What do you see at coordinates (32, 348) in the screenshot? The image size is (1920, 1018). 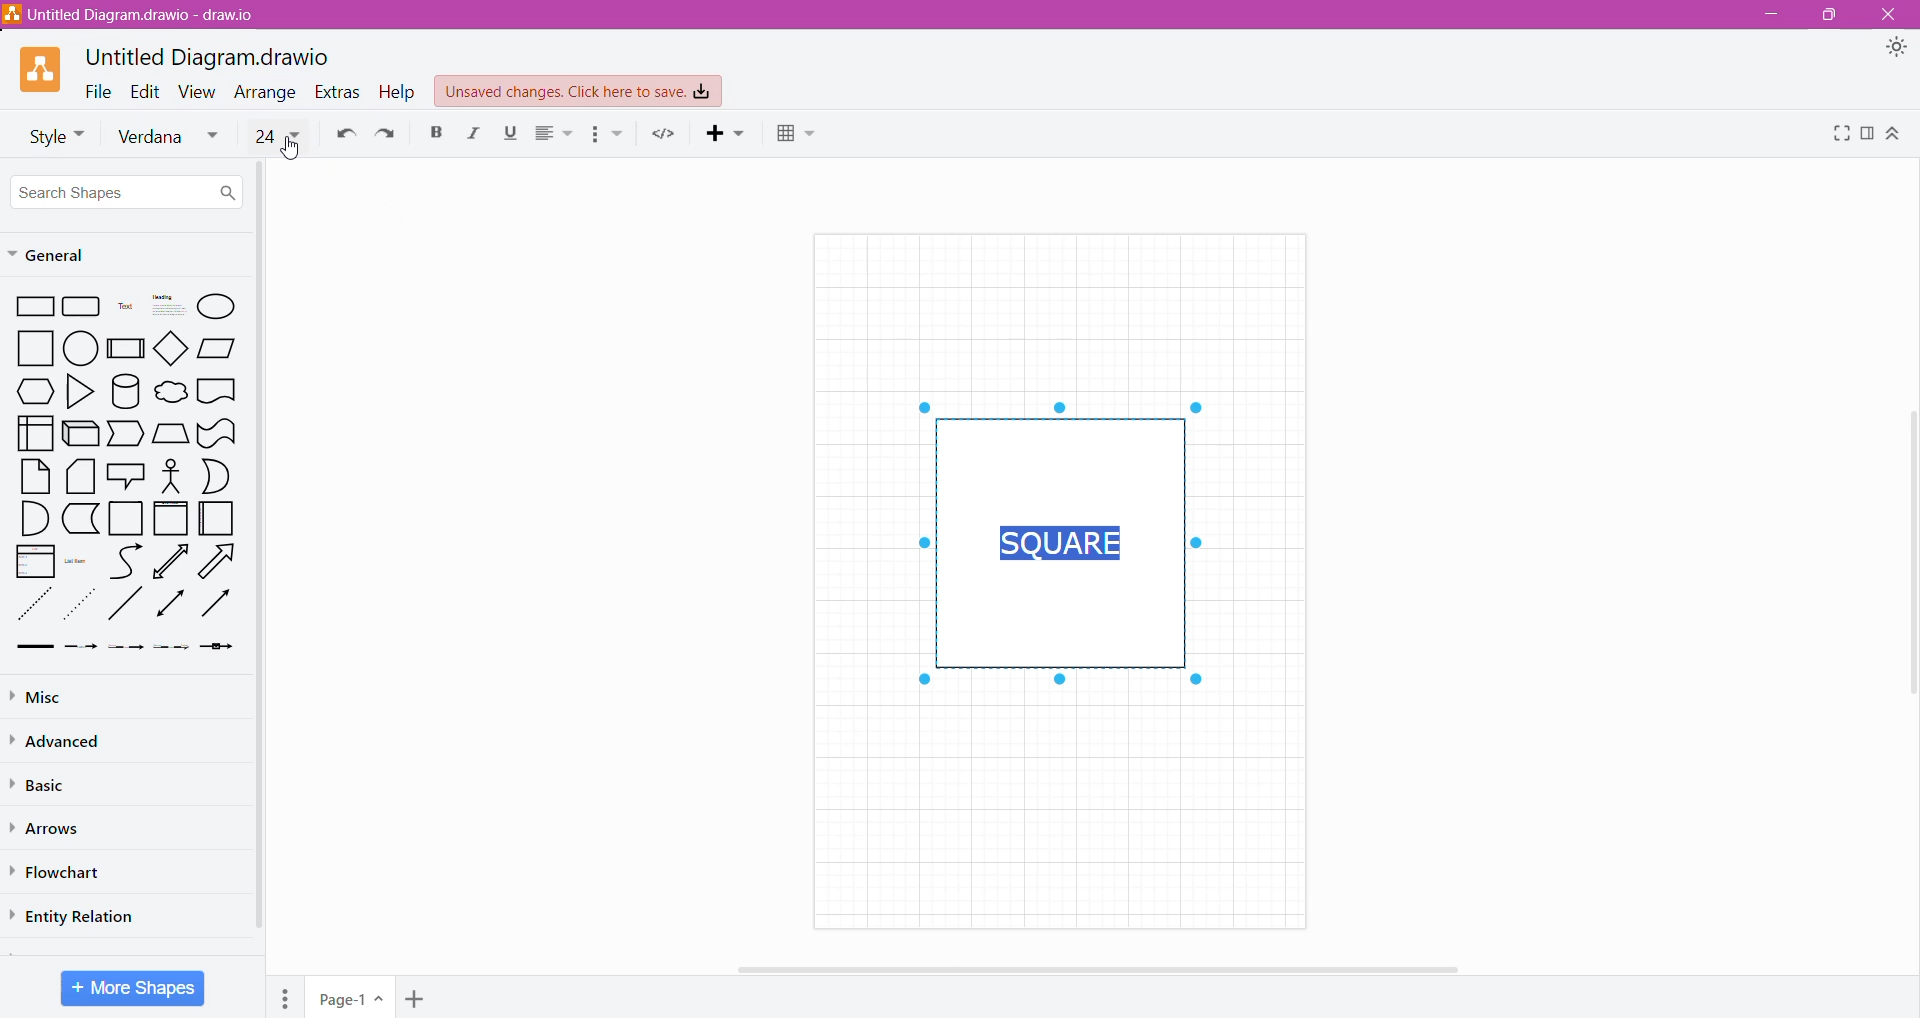 I see `square` at bounding box center [32, 348].